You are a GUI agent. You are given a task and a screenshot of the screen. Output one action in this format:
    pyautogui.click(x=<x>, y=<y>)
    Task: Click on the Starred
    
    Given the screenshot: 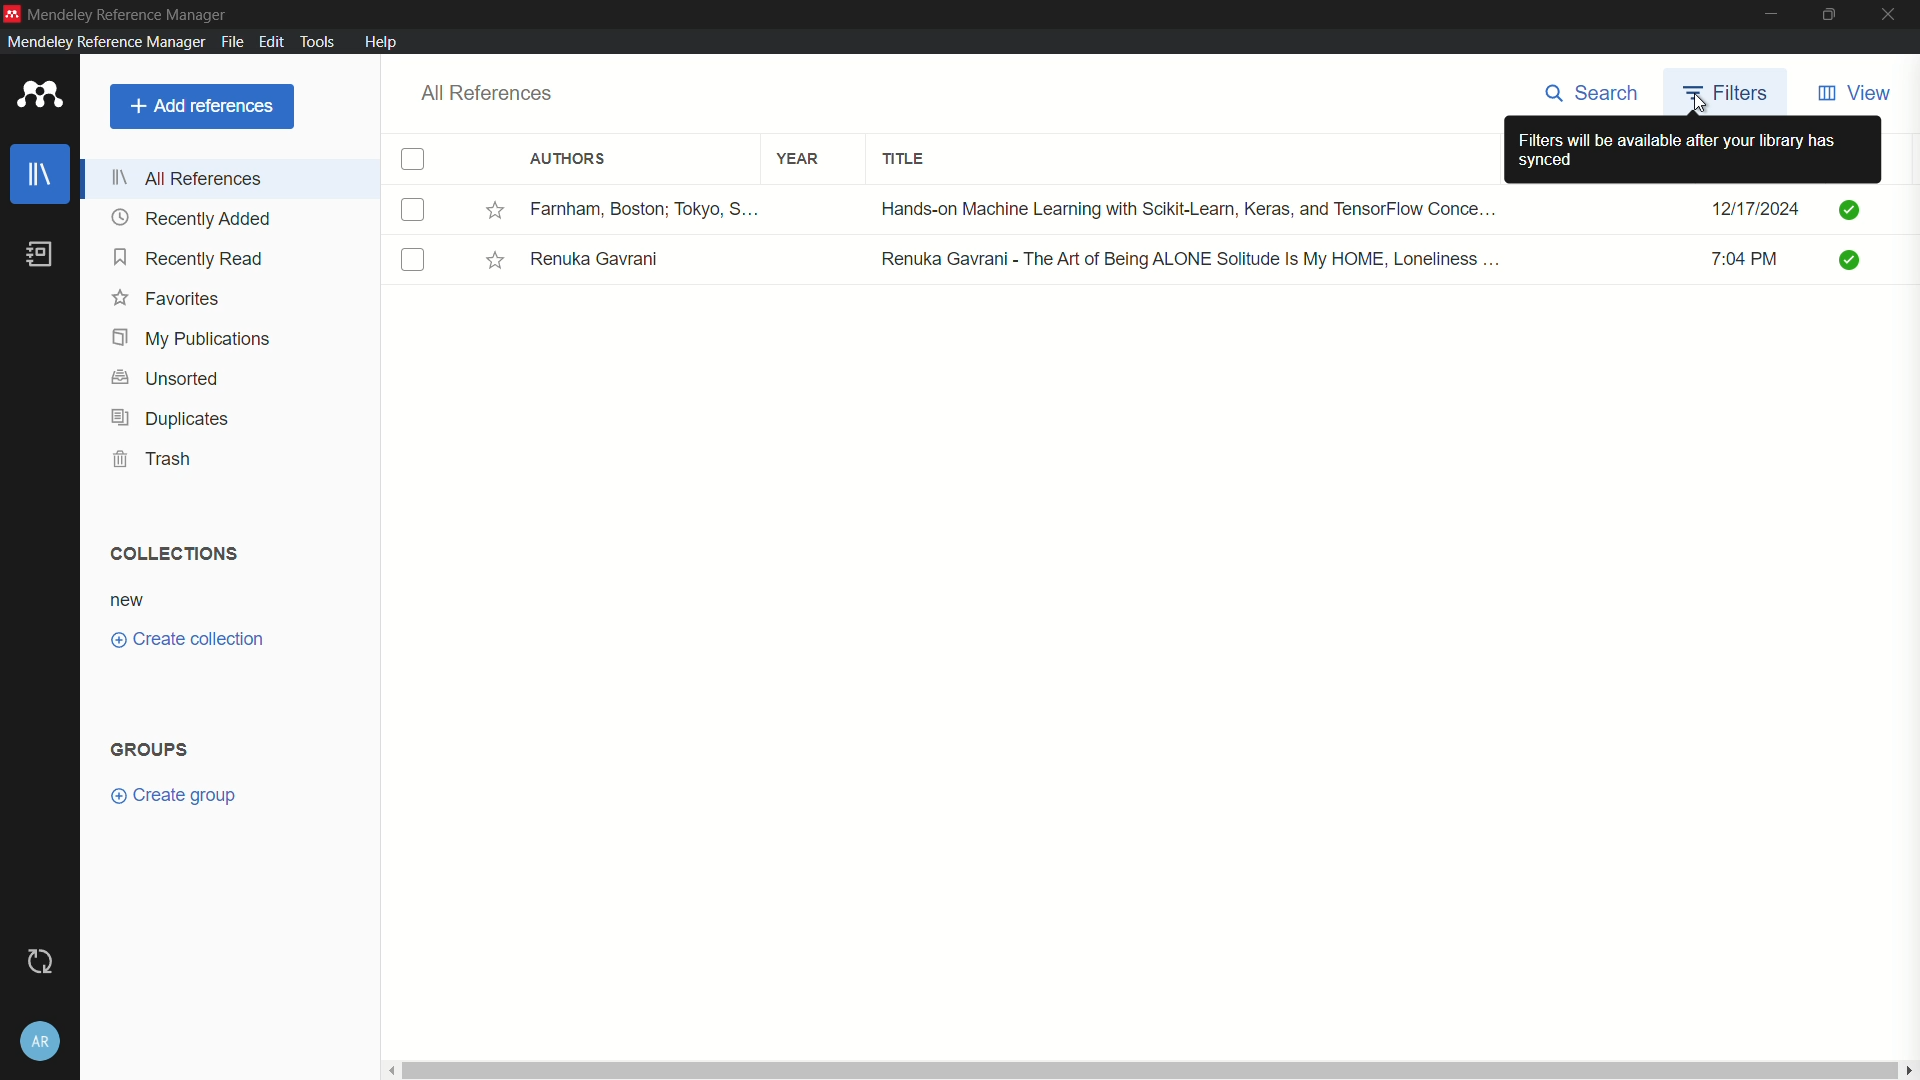 What is the action you would take?
    pyautogui.click(x=496, y=260)
    